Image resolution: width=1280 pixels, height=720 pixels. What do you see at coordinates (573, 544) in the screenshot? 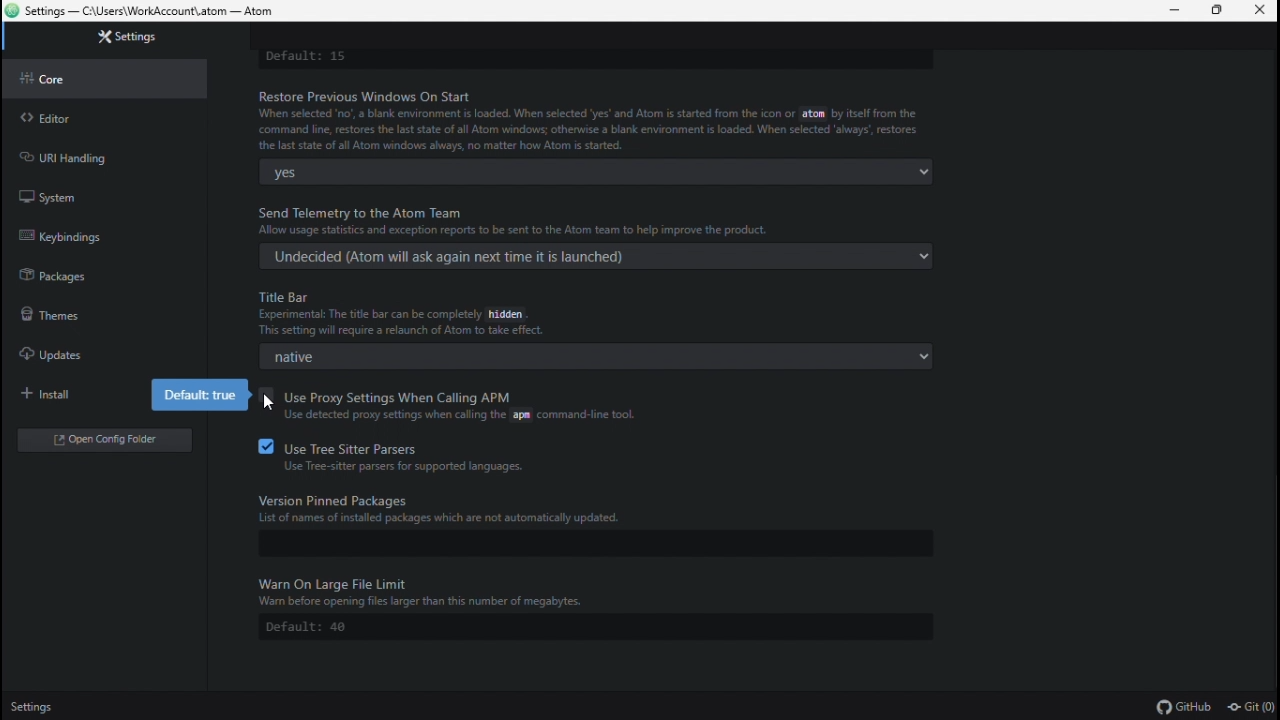
I see `textbox` at bounding box center [573, 544].